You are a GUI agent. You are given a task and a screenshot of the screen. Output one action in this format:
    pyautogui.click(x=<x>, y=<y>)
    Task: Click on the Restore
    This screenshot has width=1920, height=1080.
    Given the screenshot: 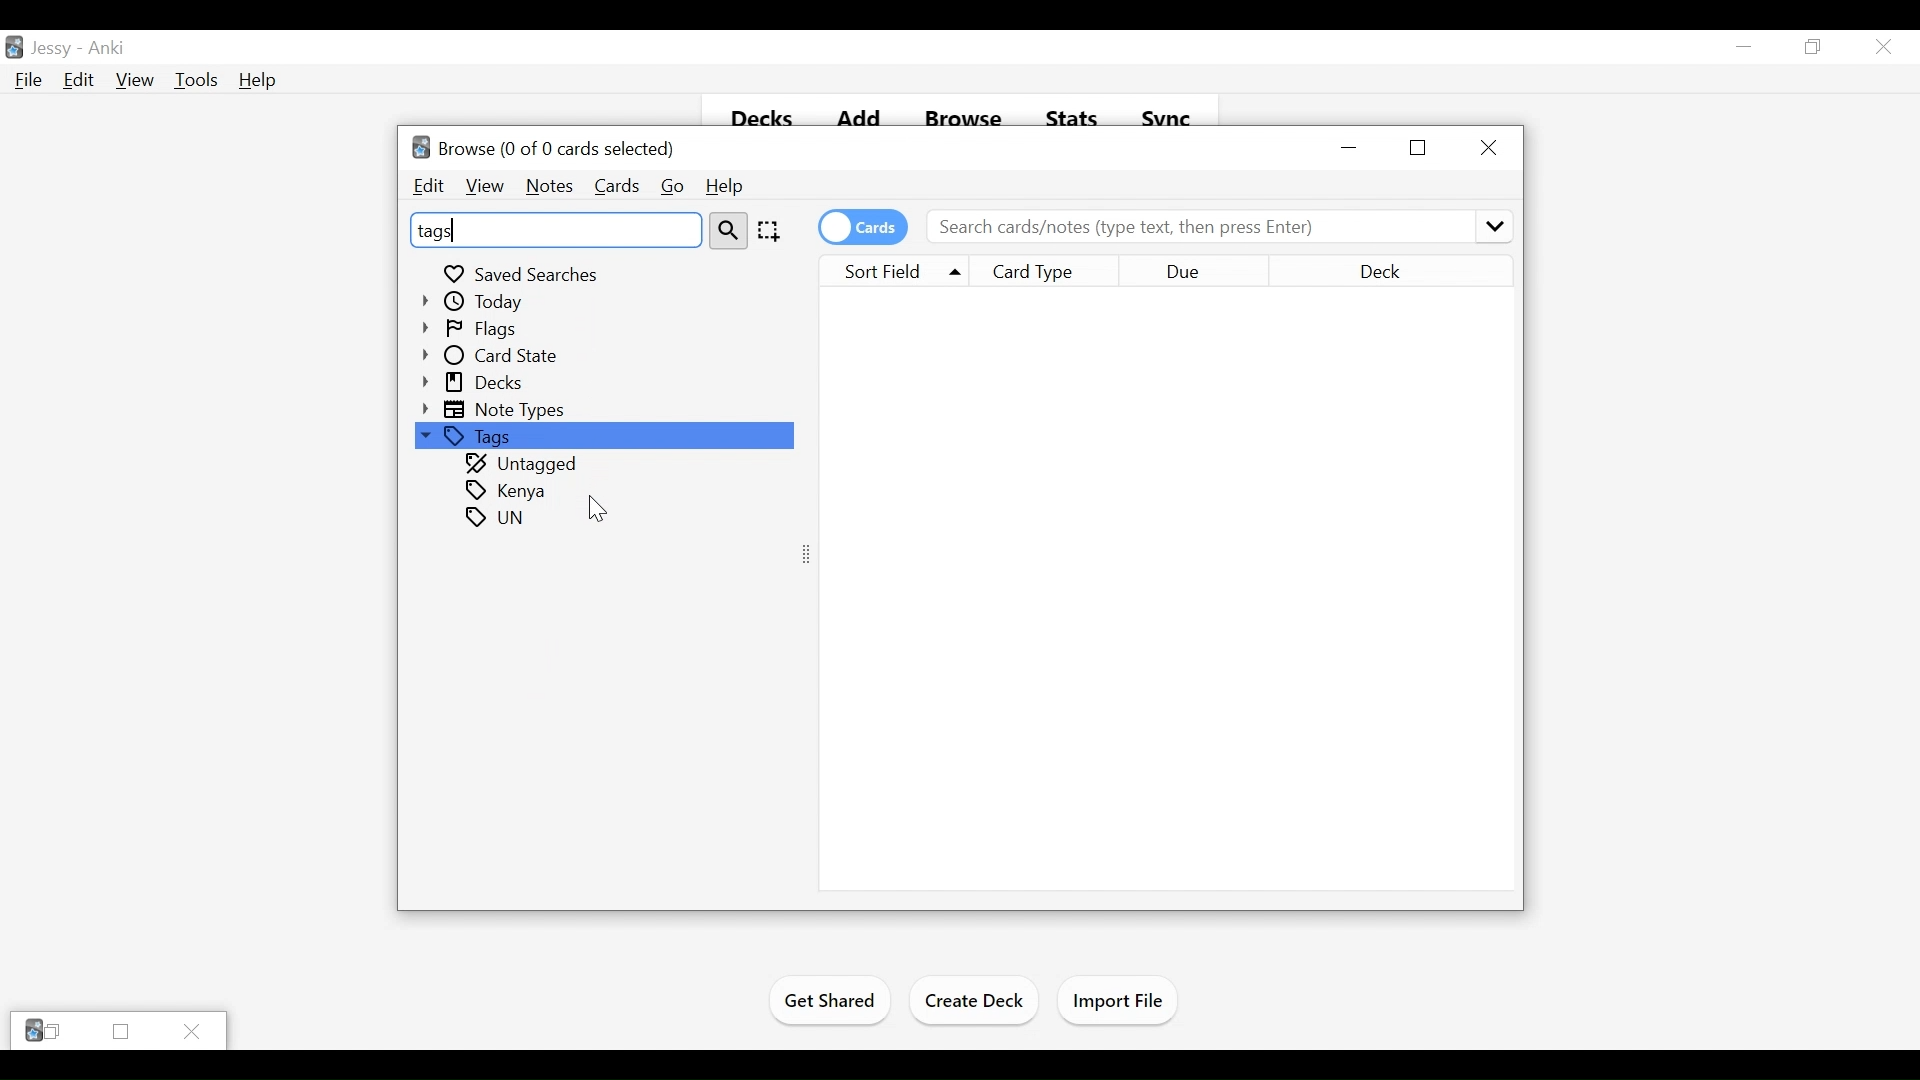 What is the action you would take?
    pyautogui.click(x=119, y=1032)
    